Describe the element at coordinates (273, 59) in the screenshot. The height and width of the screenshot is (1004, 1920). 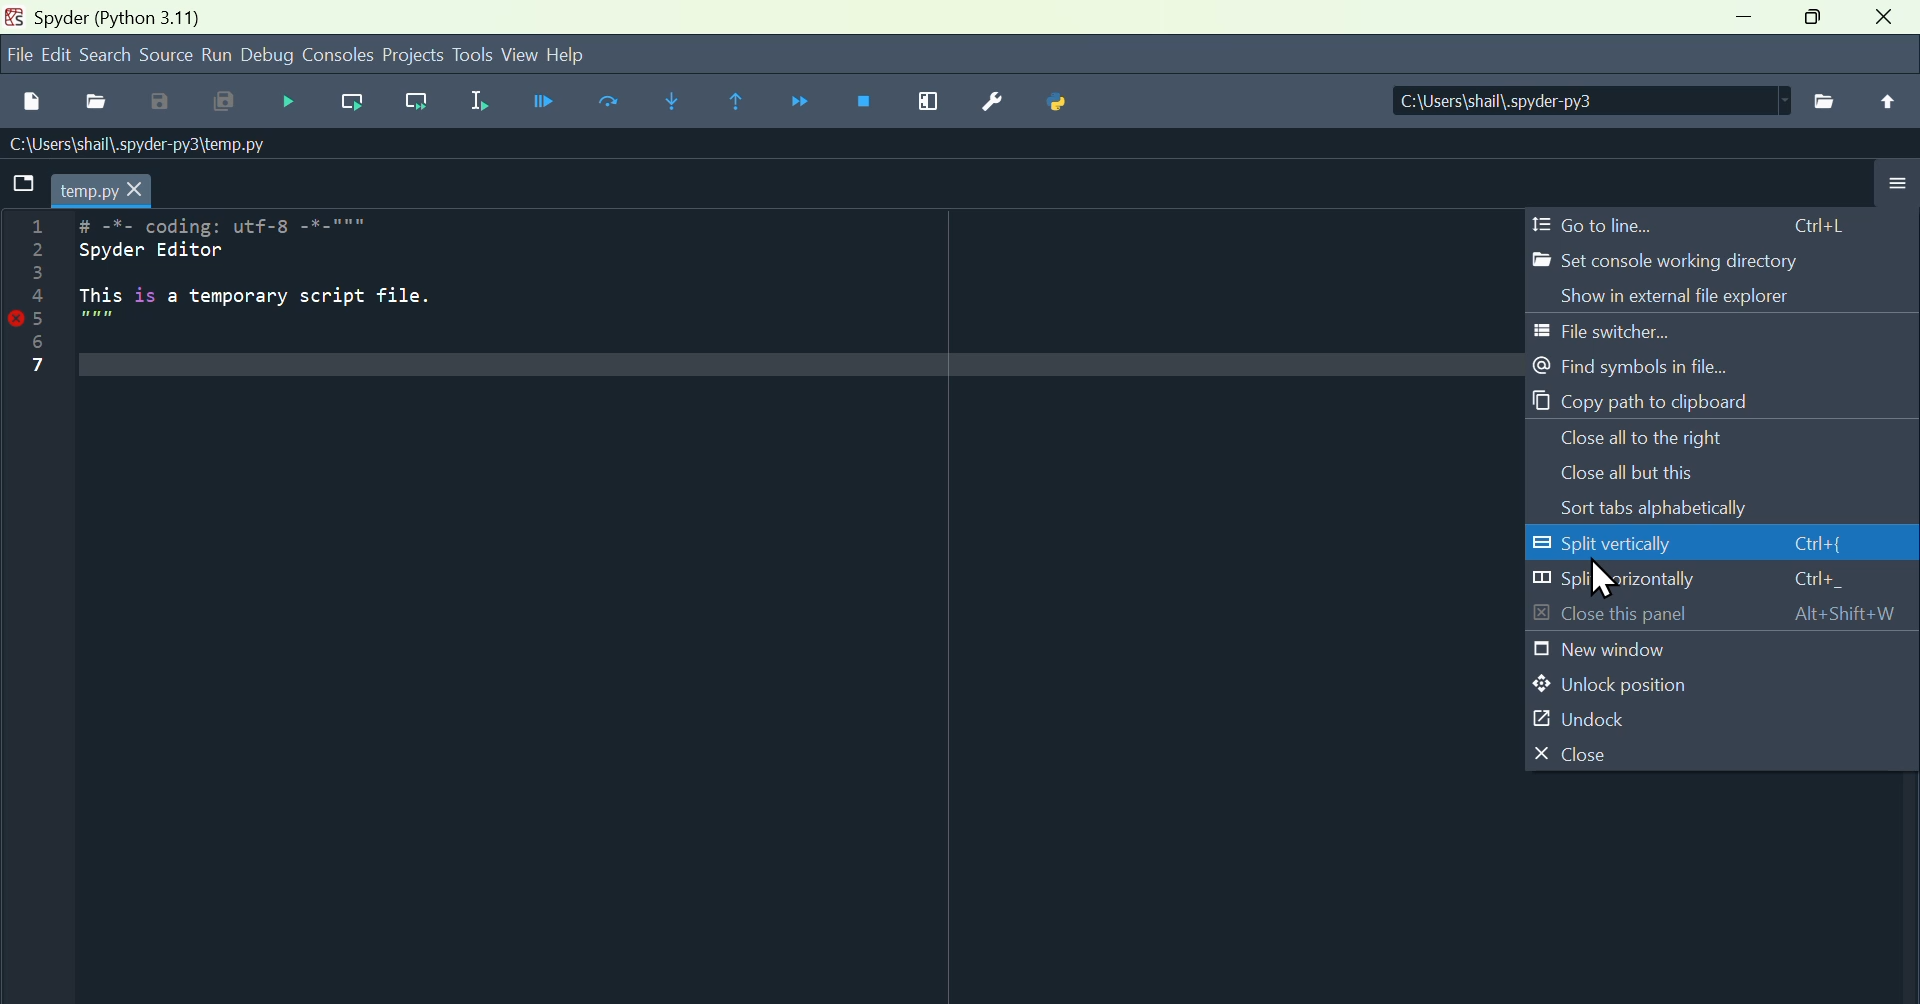
I see `Debug` at that location.